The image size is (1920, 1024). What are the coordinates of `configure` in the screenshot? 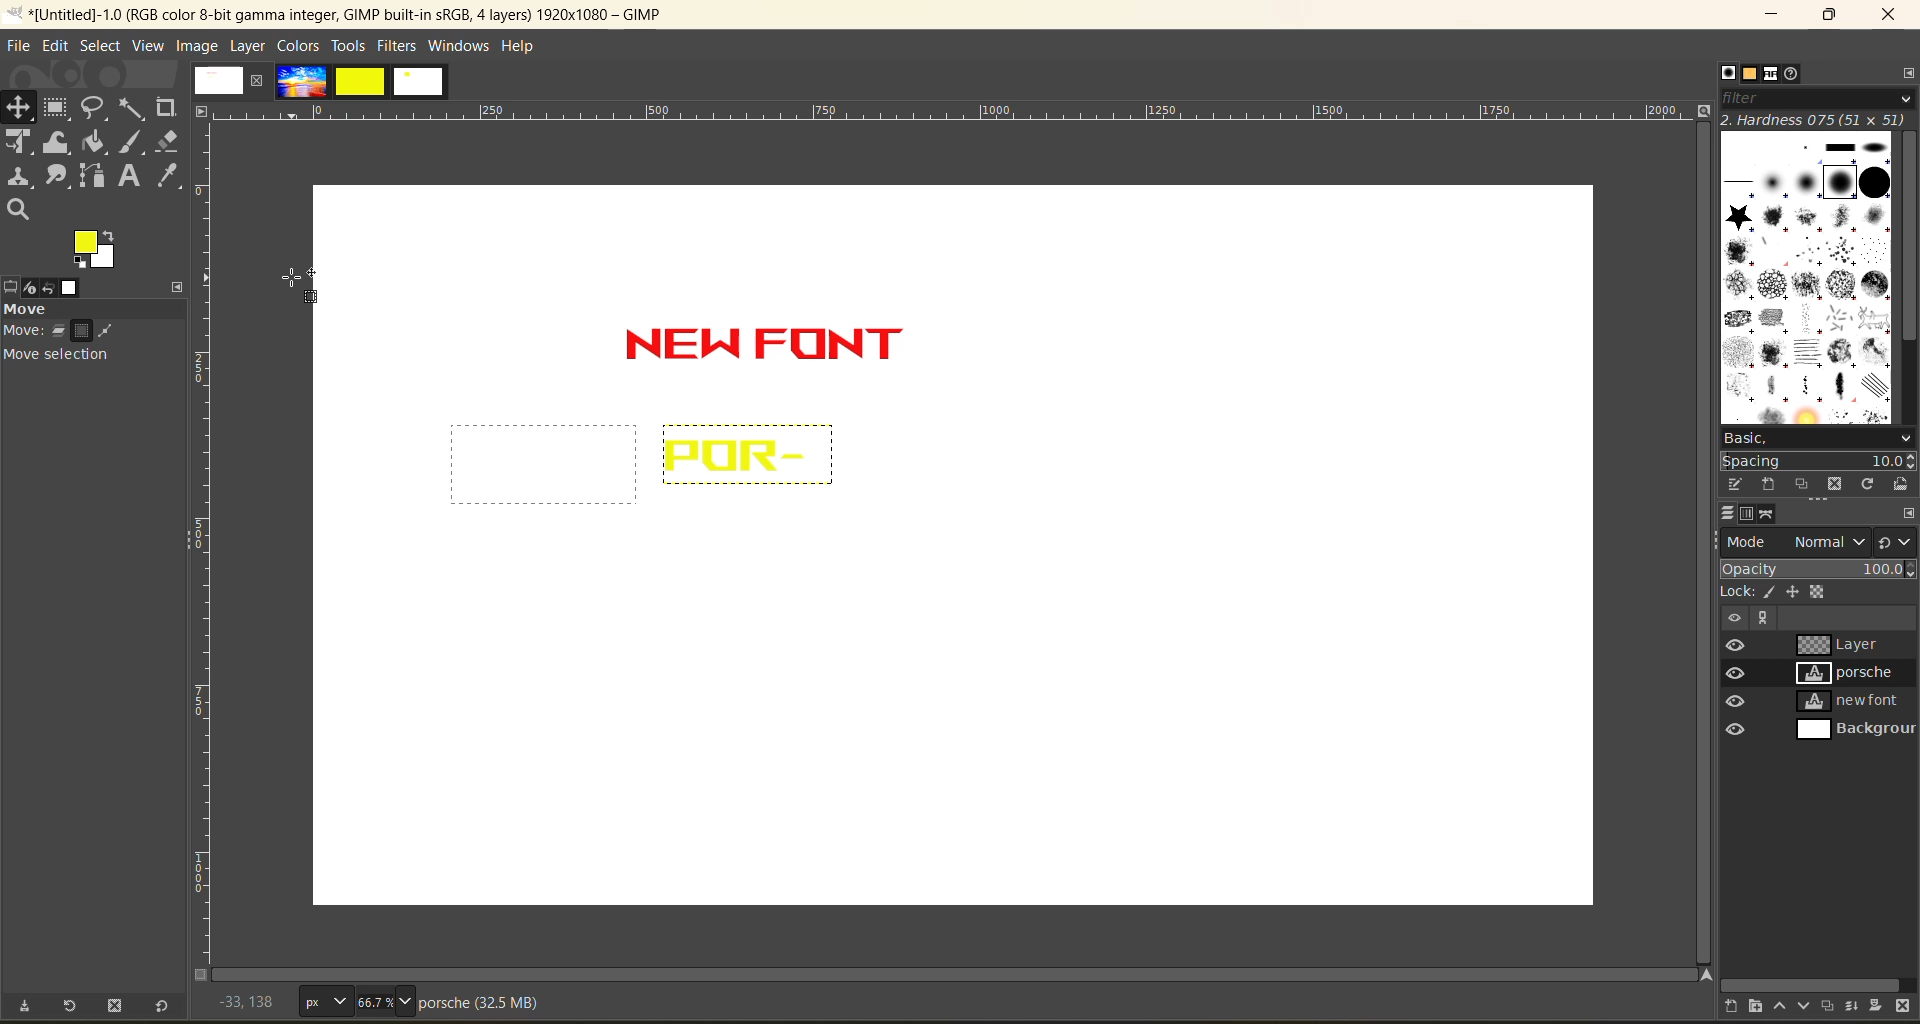 It's located at (1908, 72).